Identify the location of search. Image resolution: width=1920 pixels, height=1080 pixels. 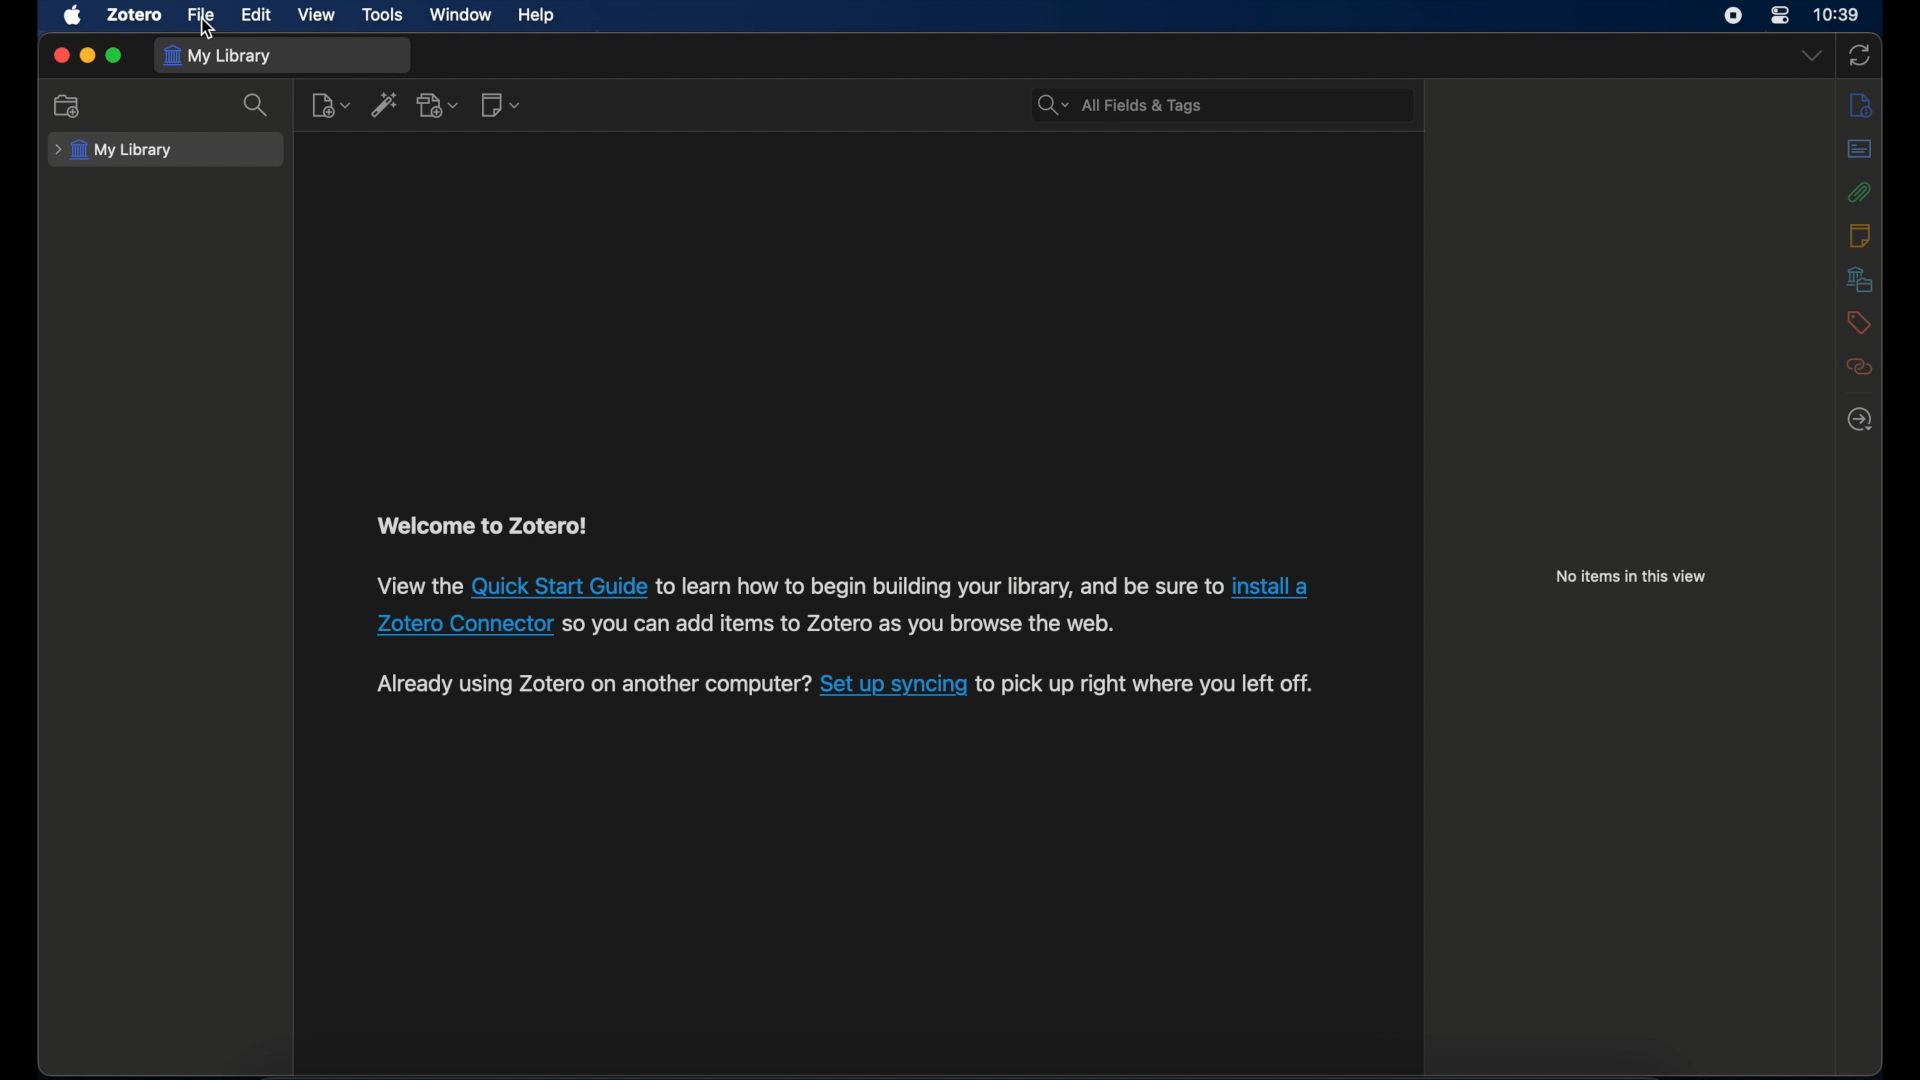
(258, 106).